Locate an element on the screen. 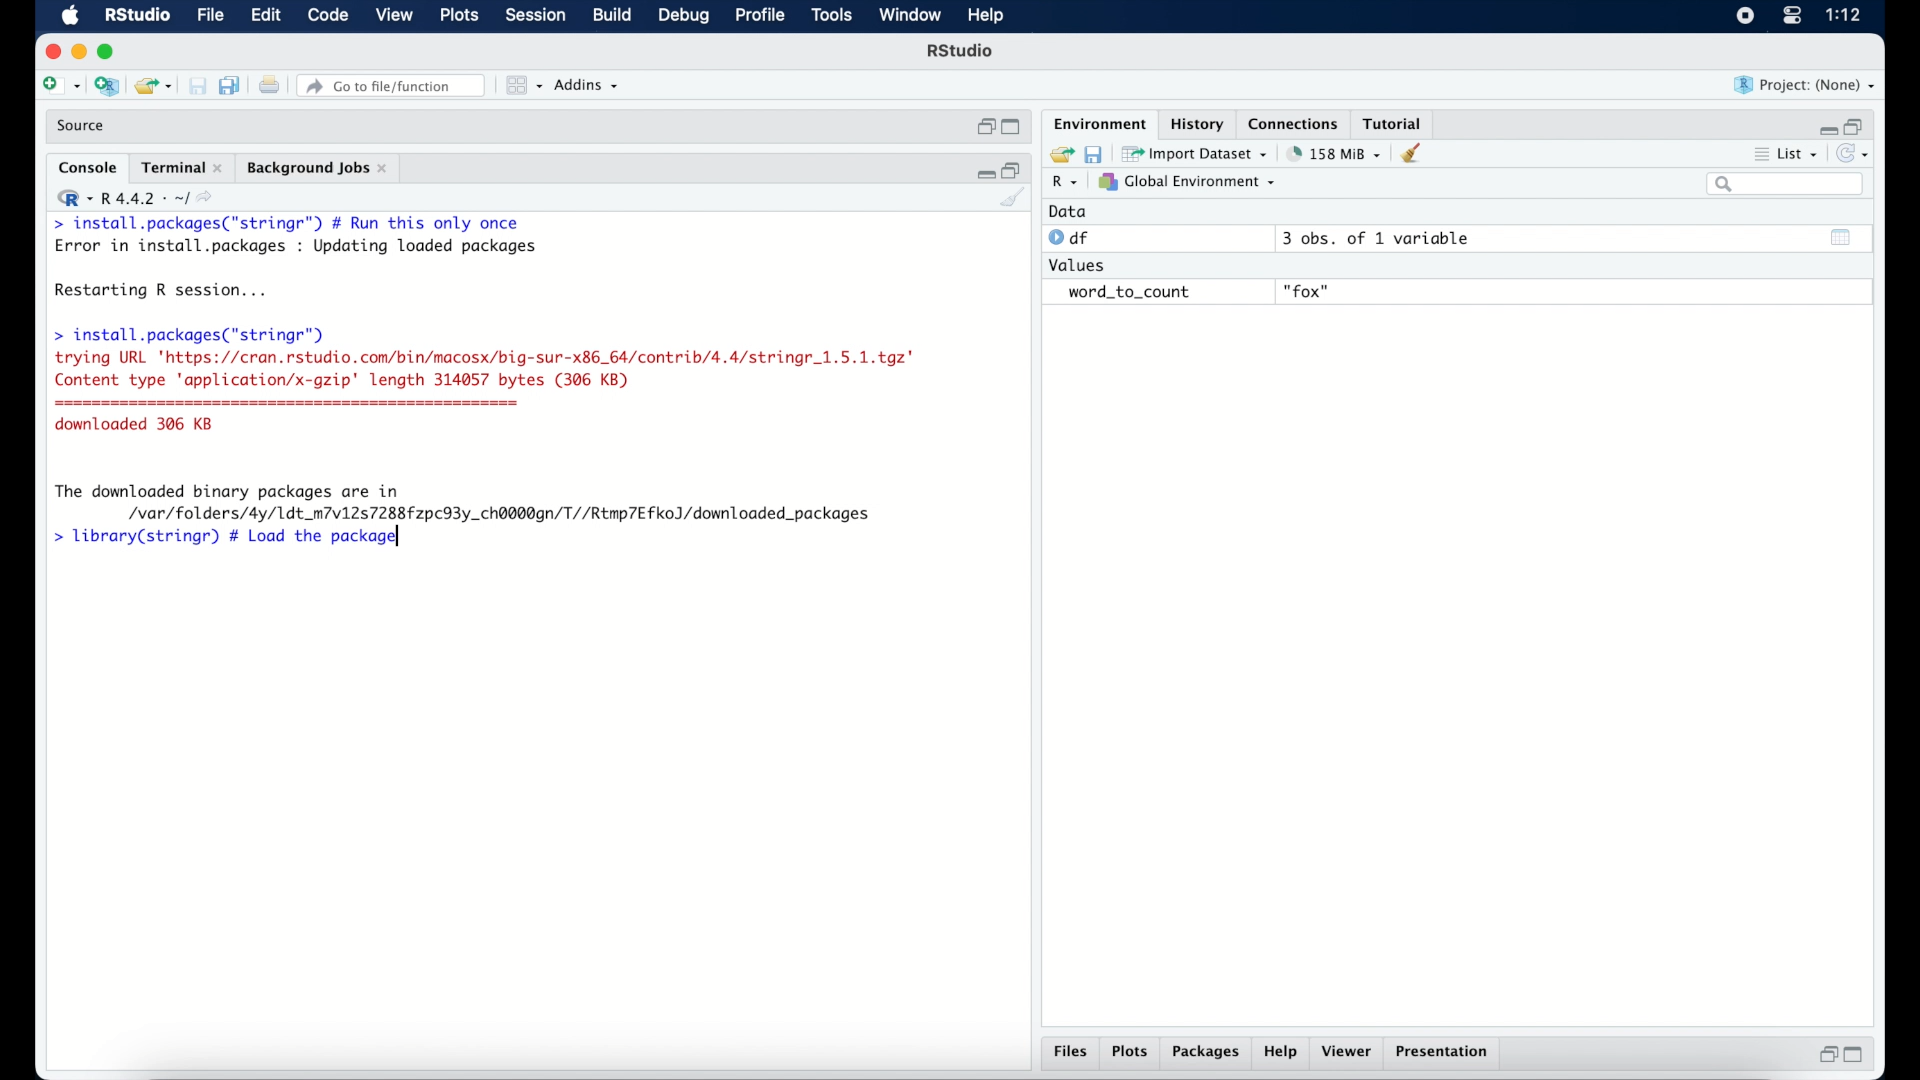  df is located at coordinates (1072, 238).